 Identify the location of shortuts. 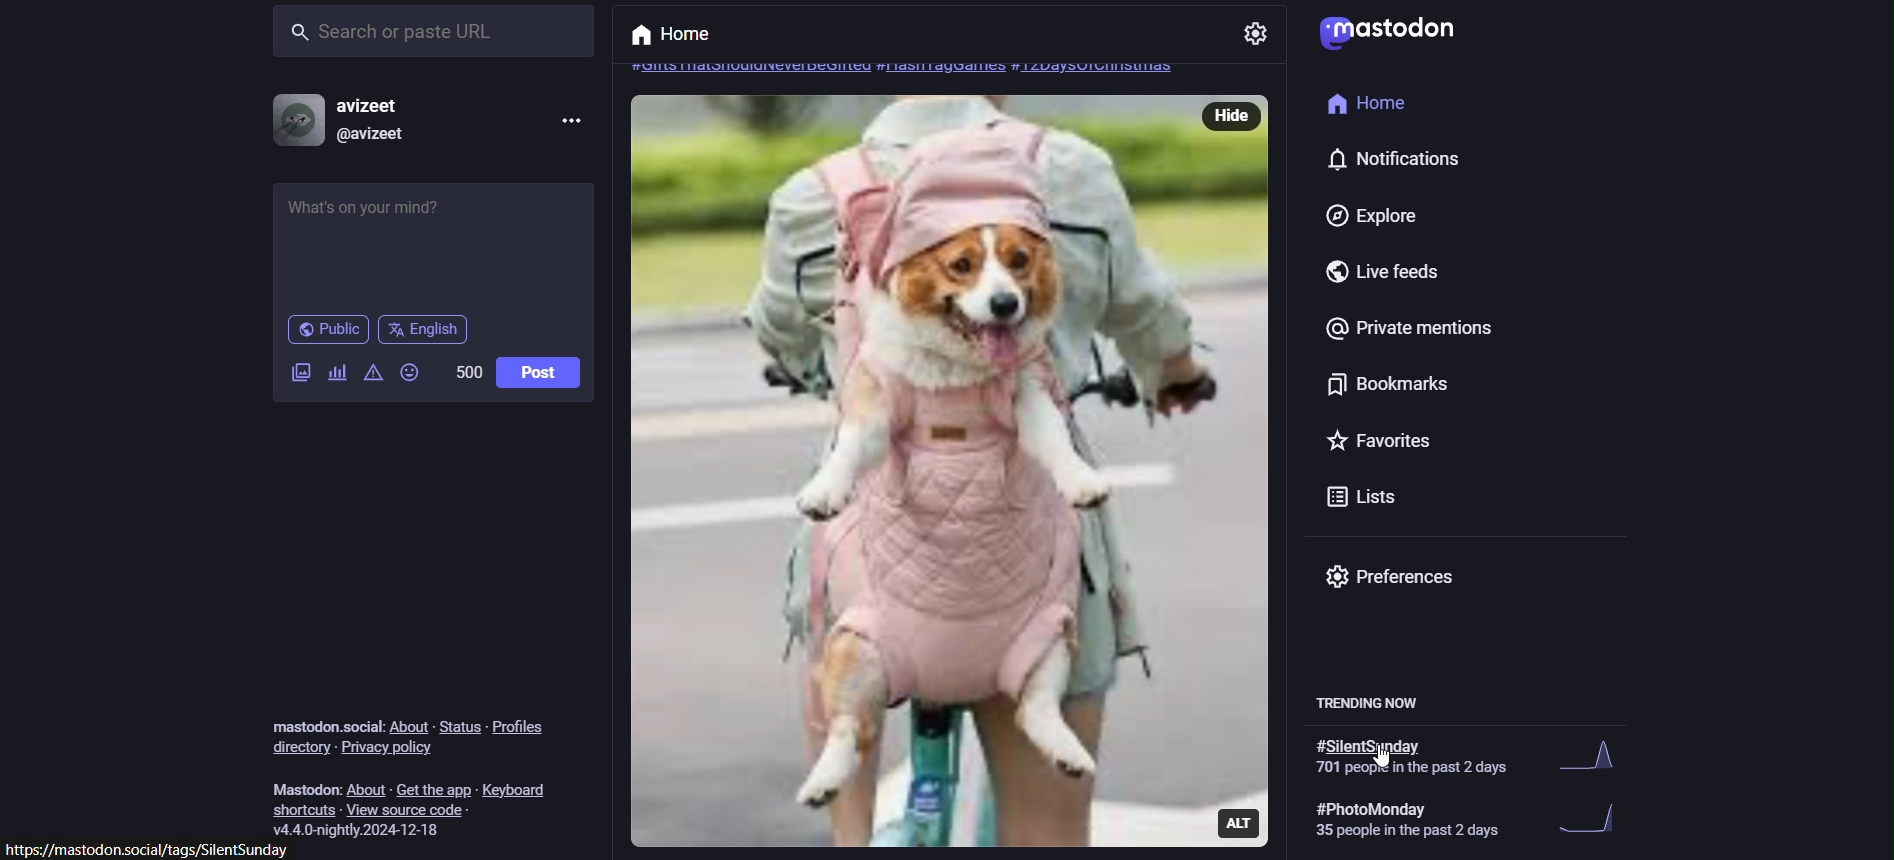
(305, 810).